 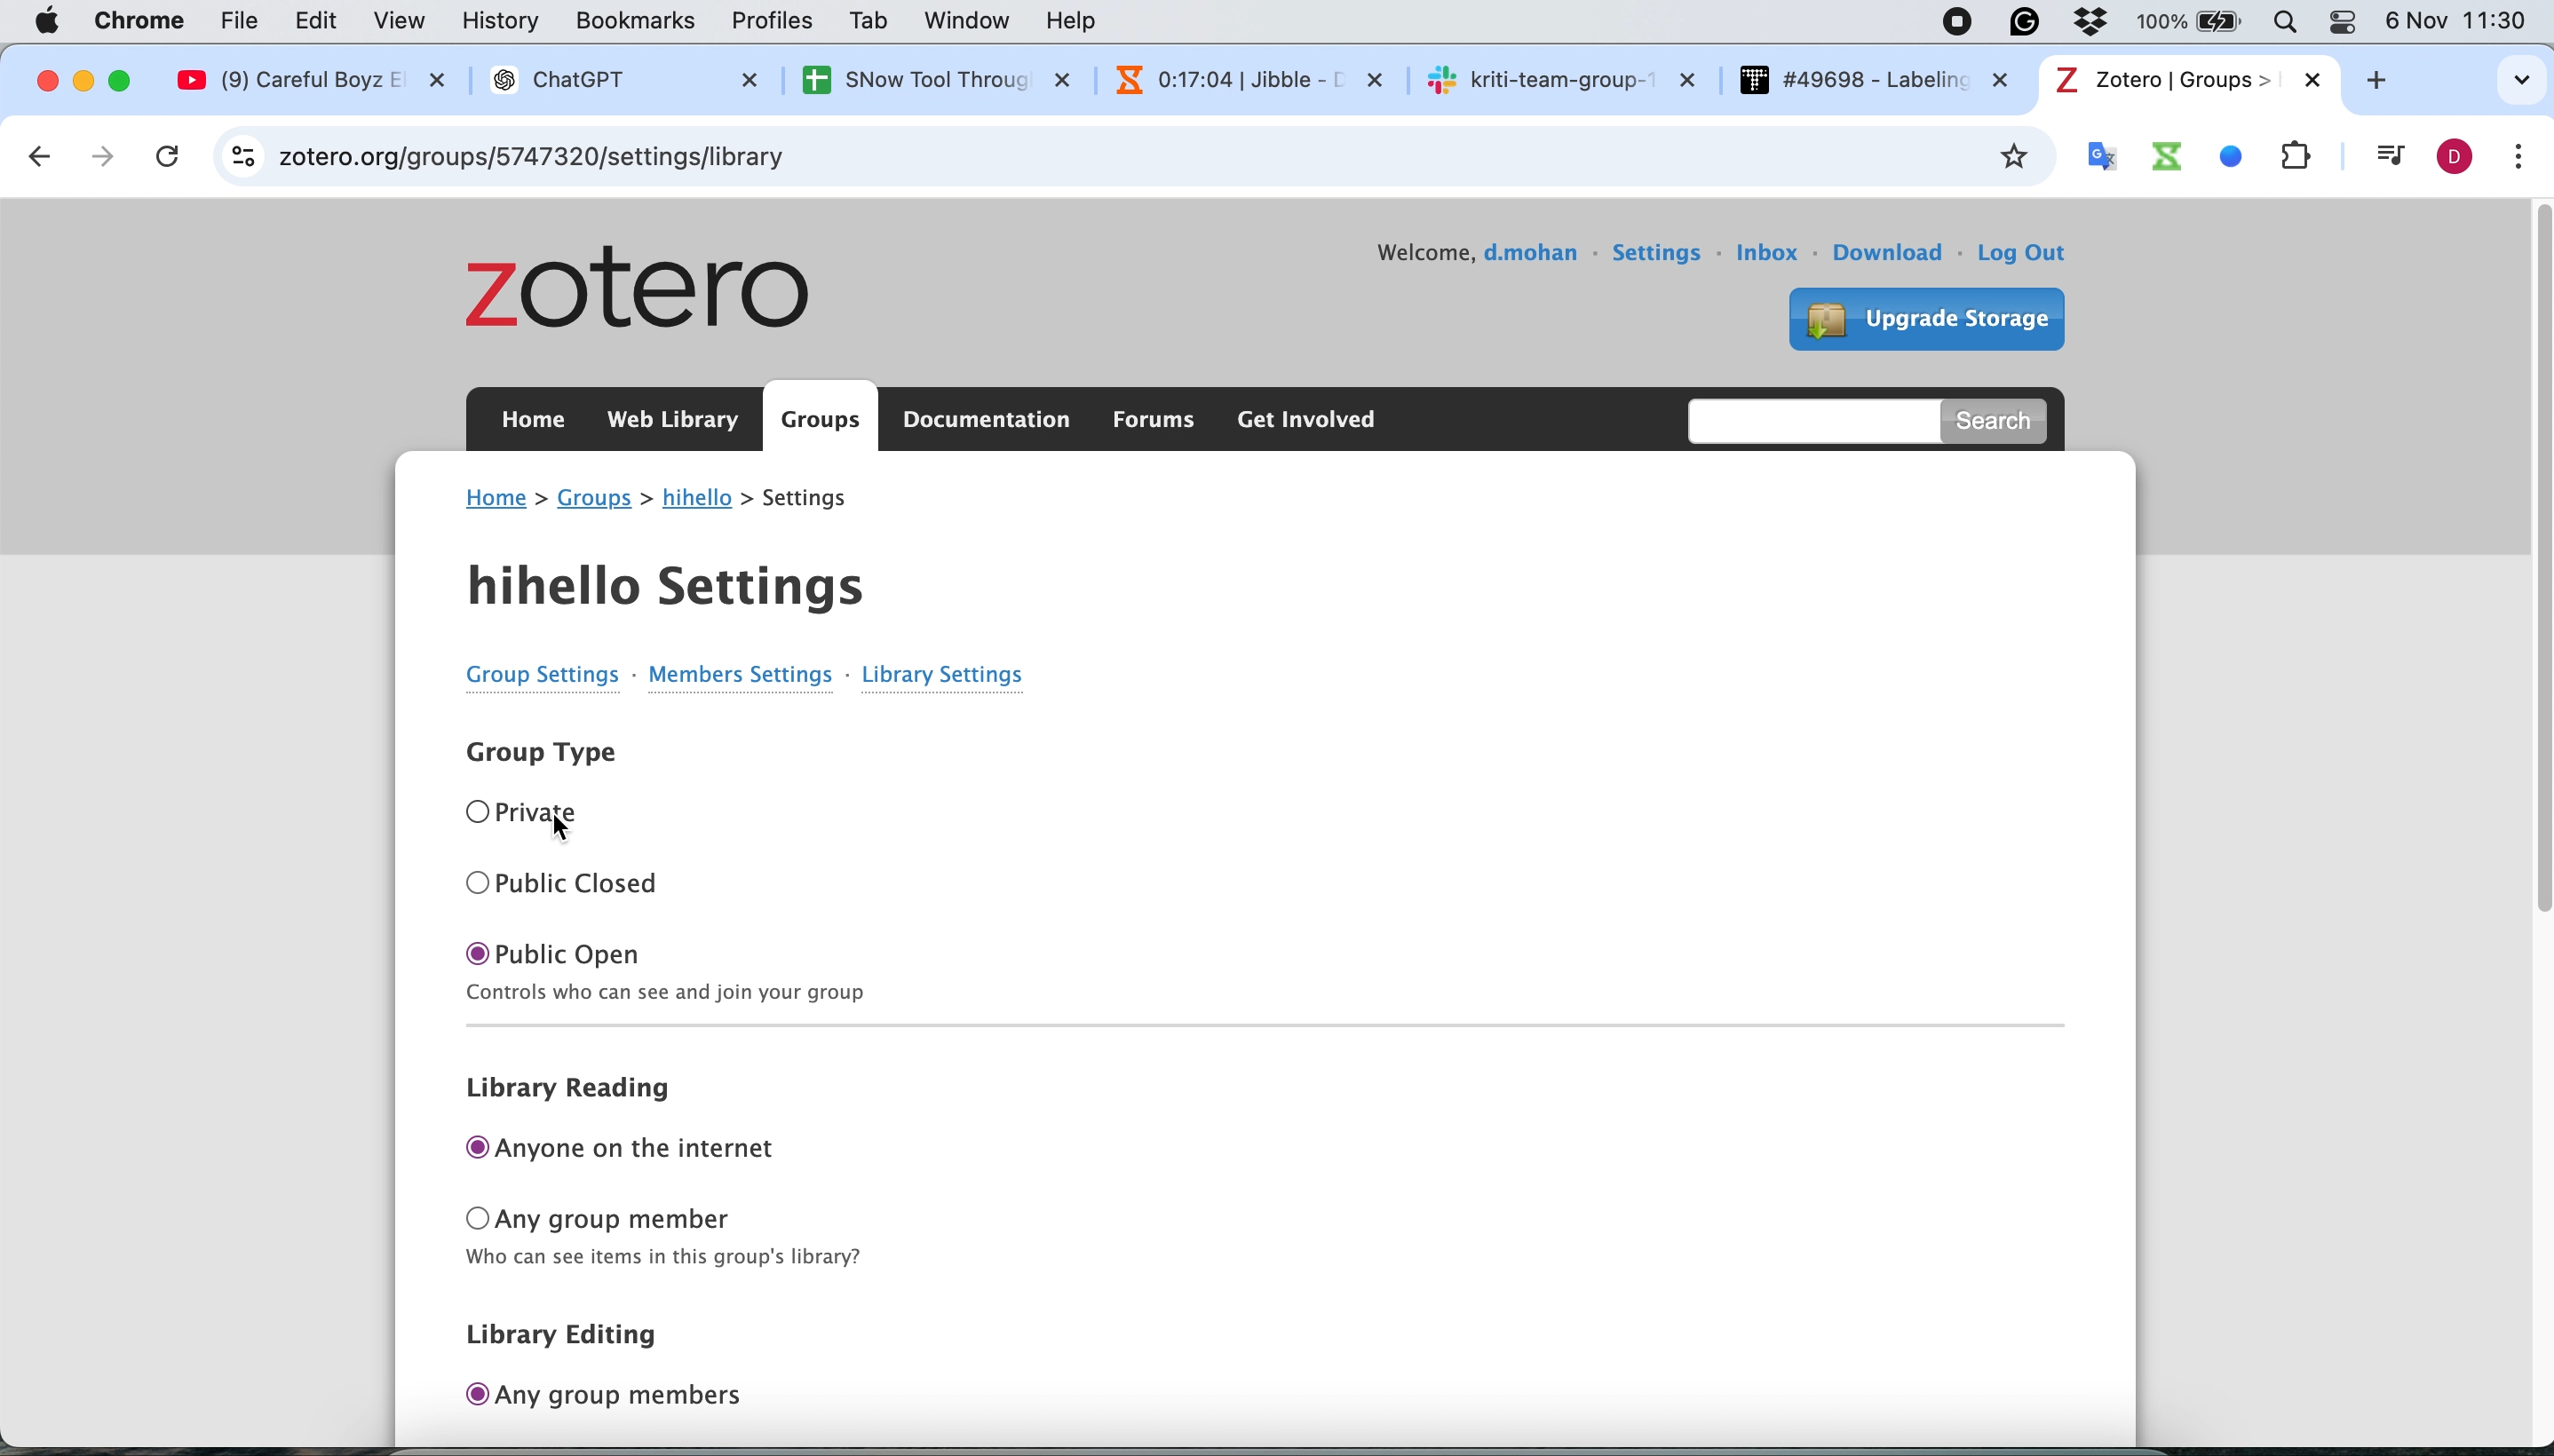 What do you see at coordinates (2193, 22) in the screenshot?
I see `Battery percentage` at bounding box center [2193, 22].